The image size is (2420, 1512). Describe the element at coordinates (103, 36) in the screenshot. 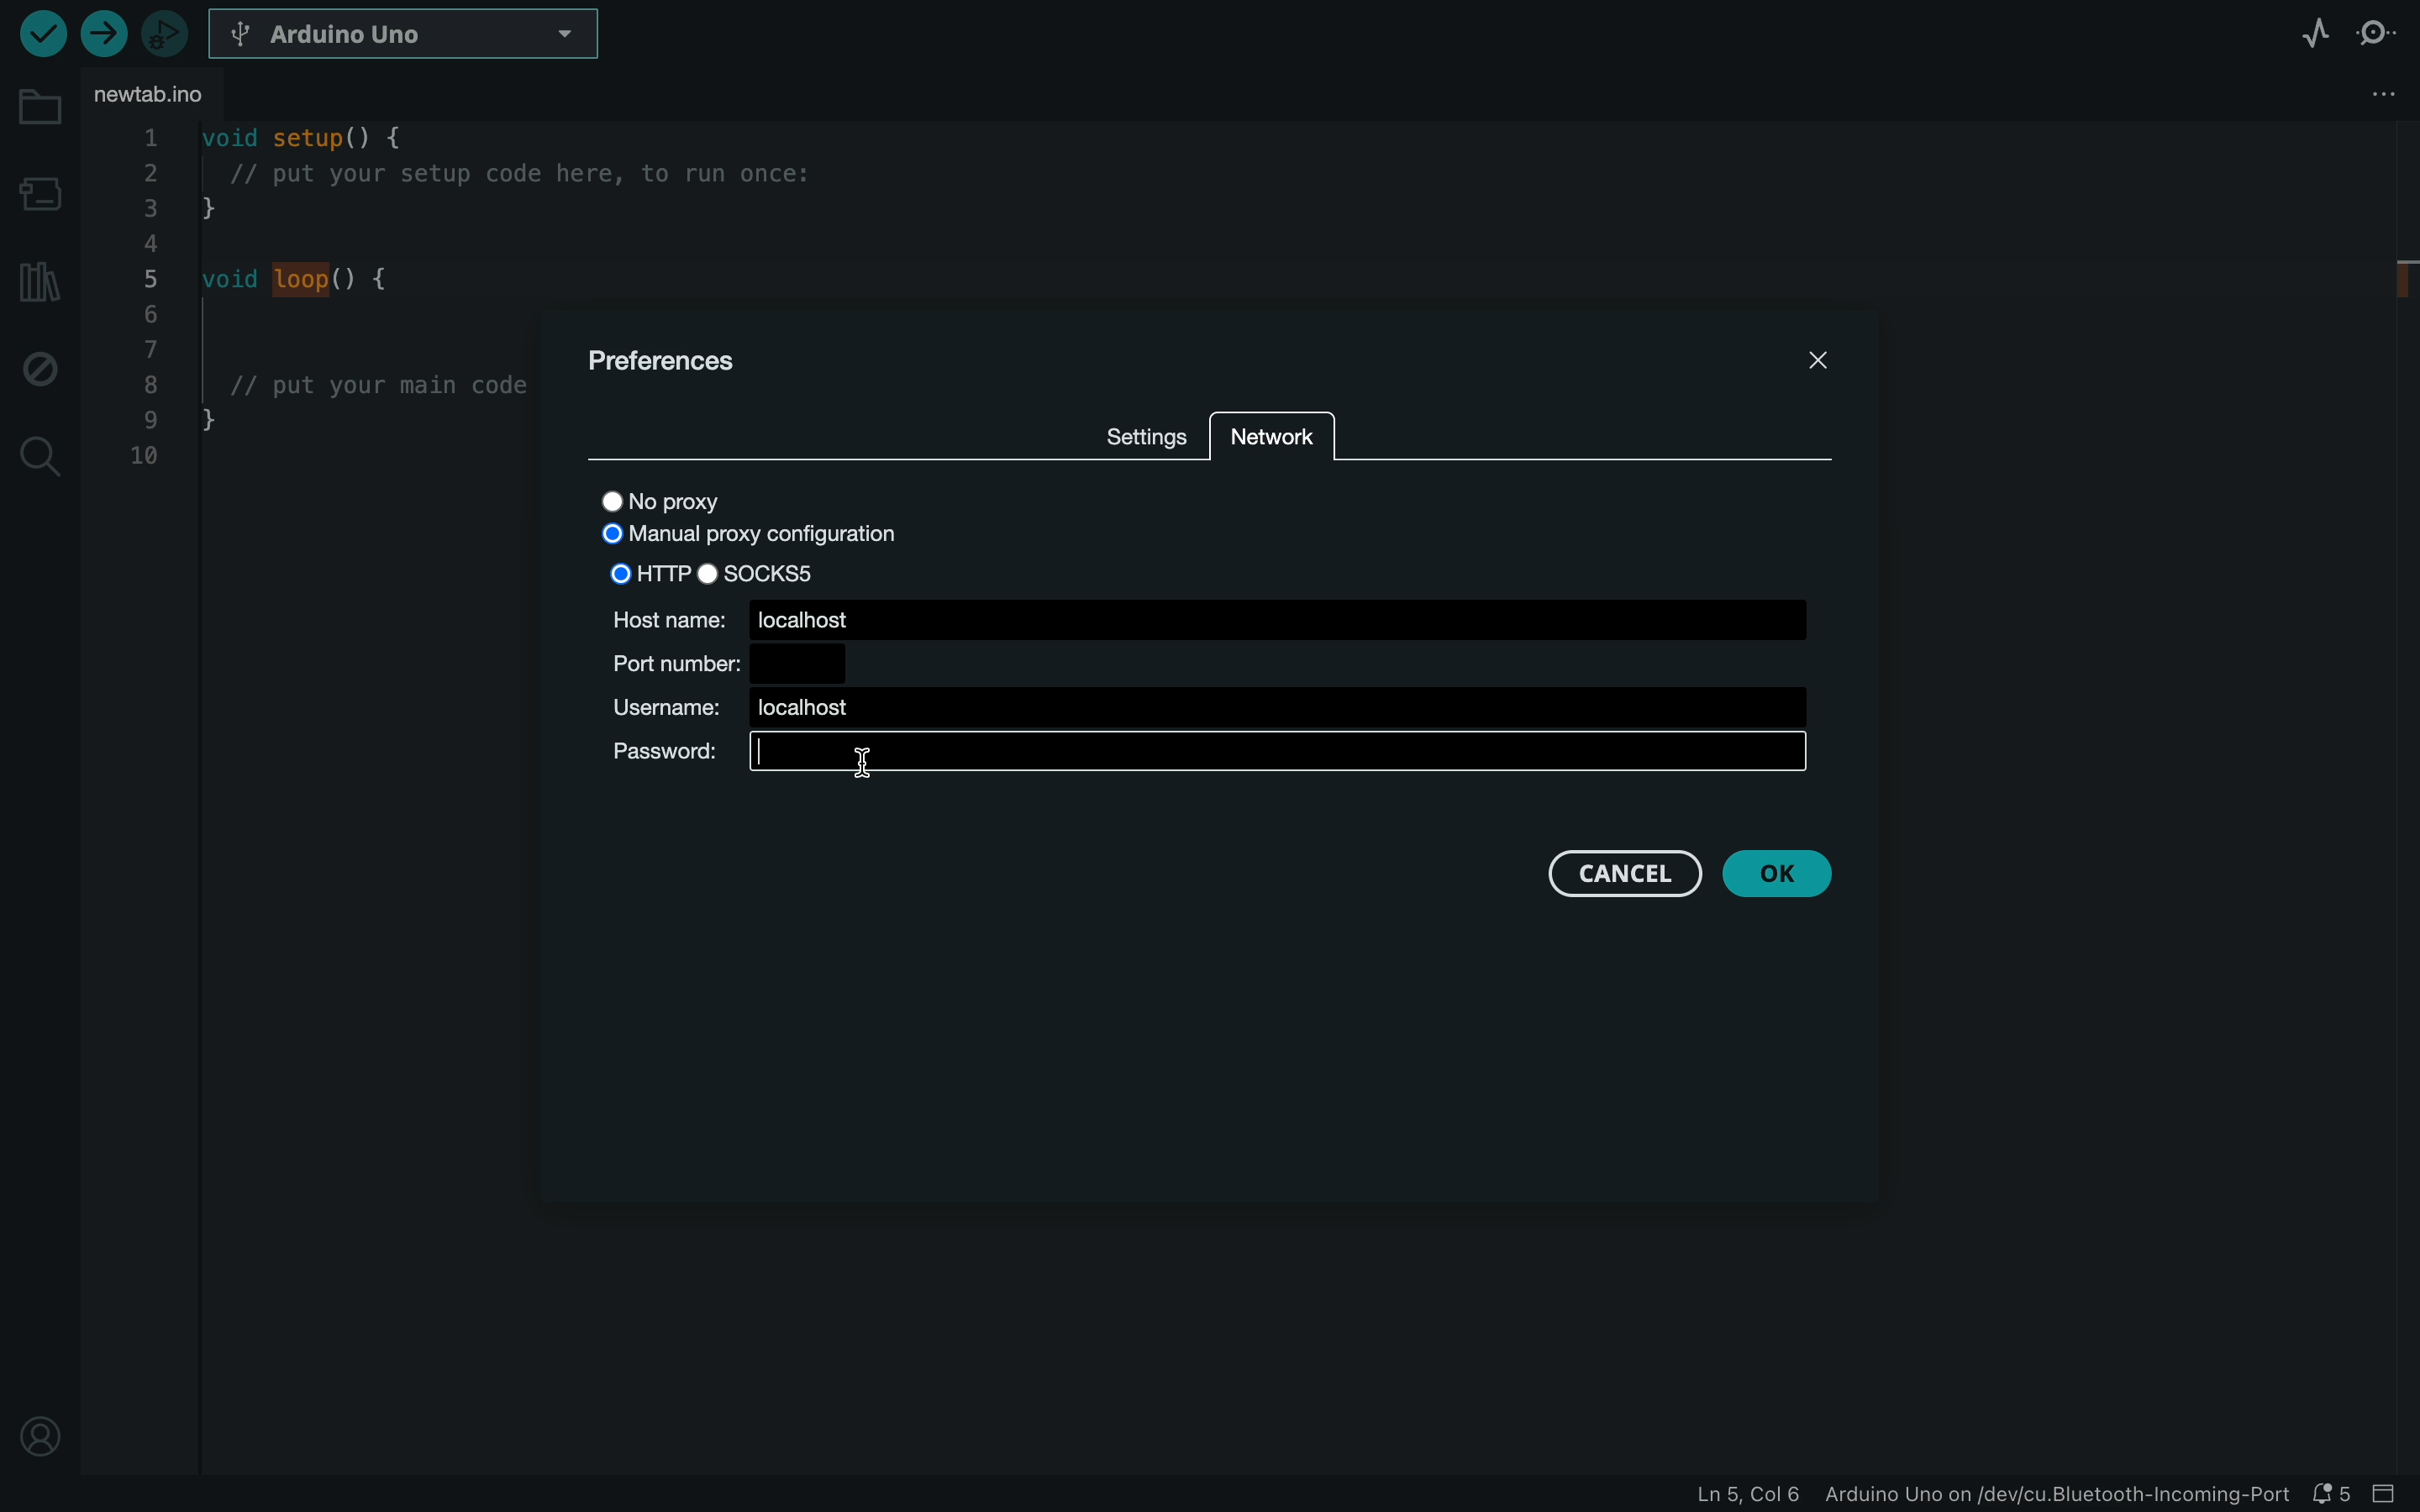

I see `upload` at that location.